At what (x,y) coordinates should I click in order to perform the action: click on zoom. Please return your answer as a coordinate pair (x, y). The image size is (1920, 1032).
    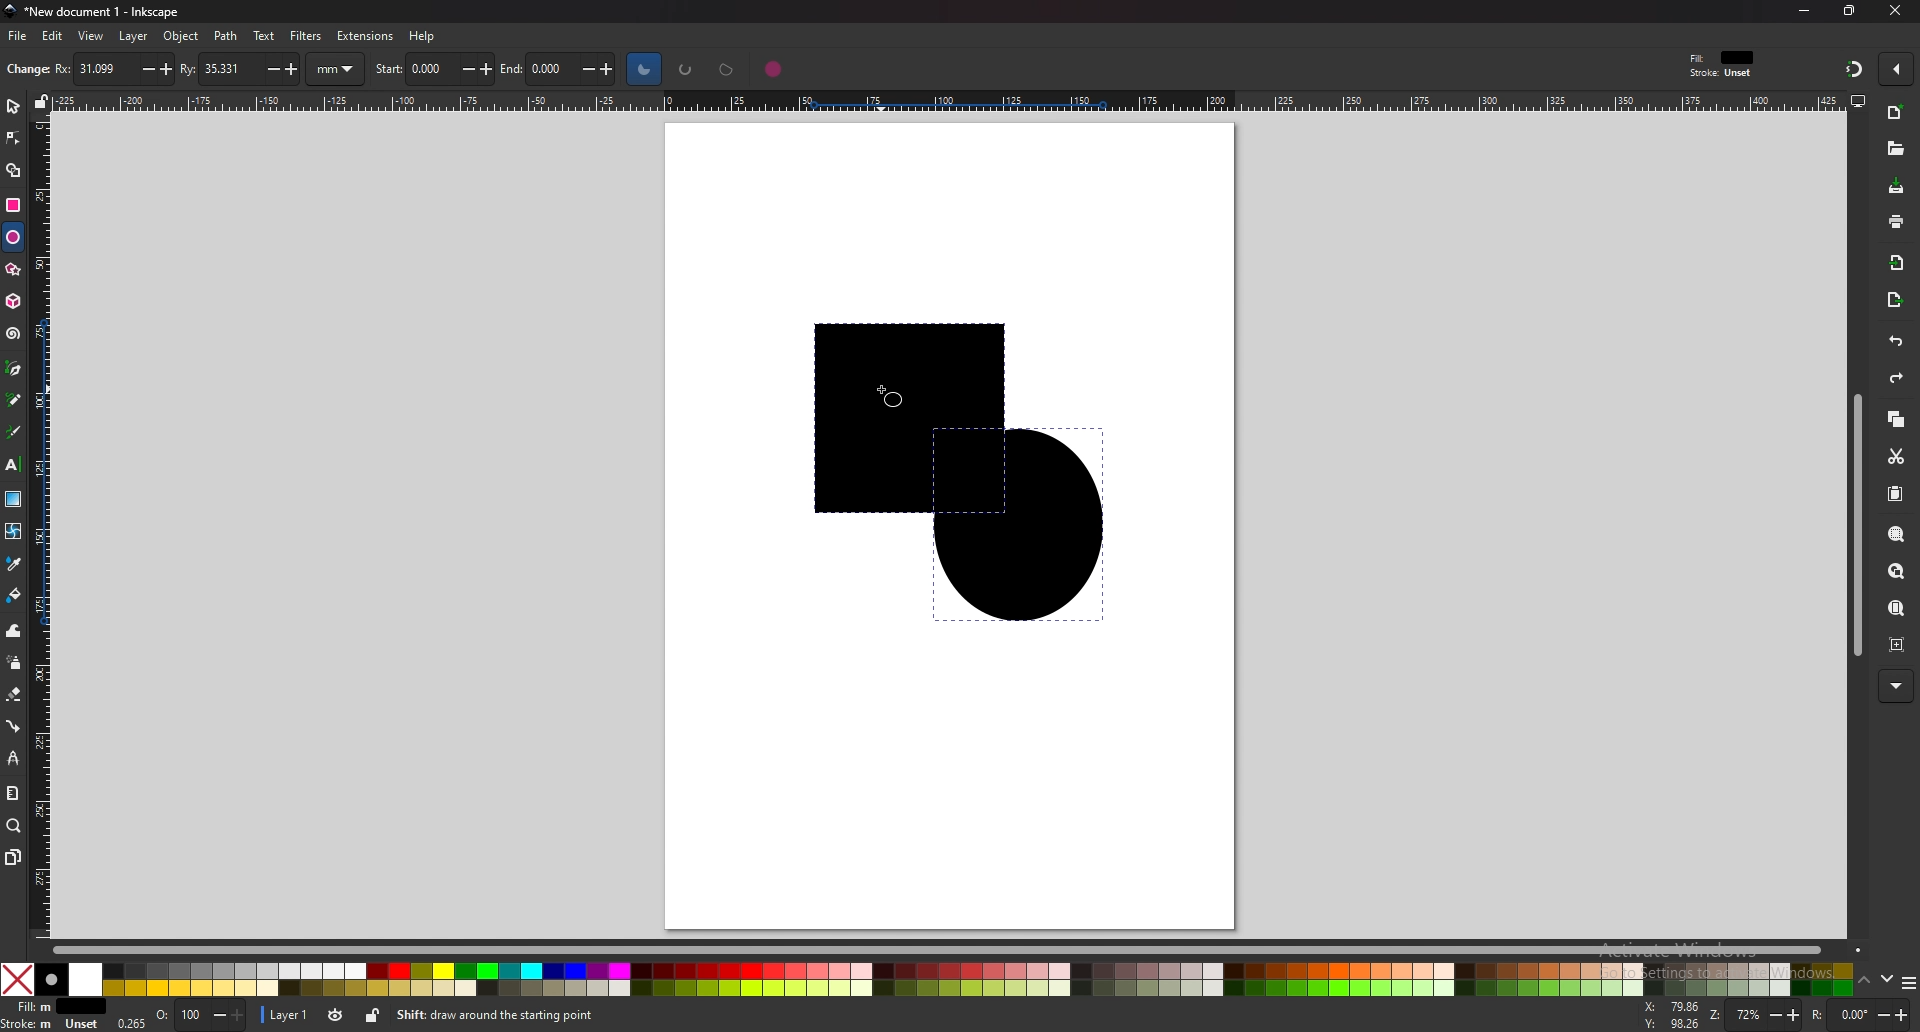
    Looking at the image, I should click on (1756, 1015).